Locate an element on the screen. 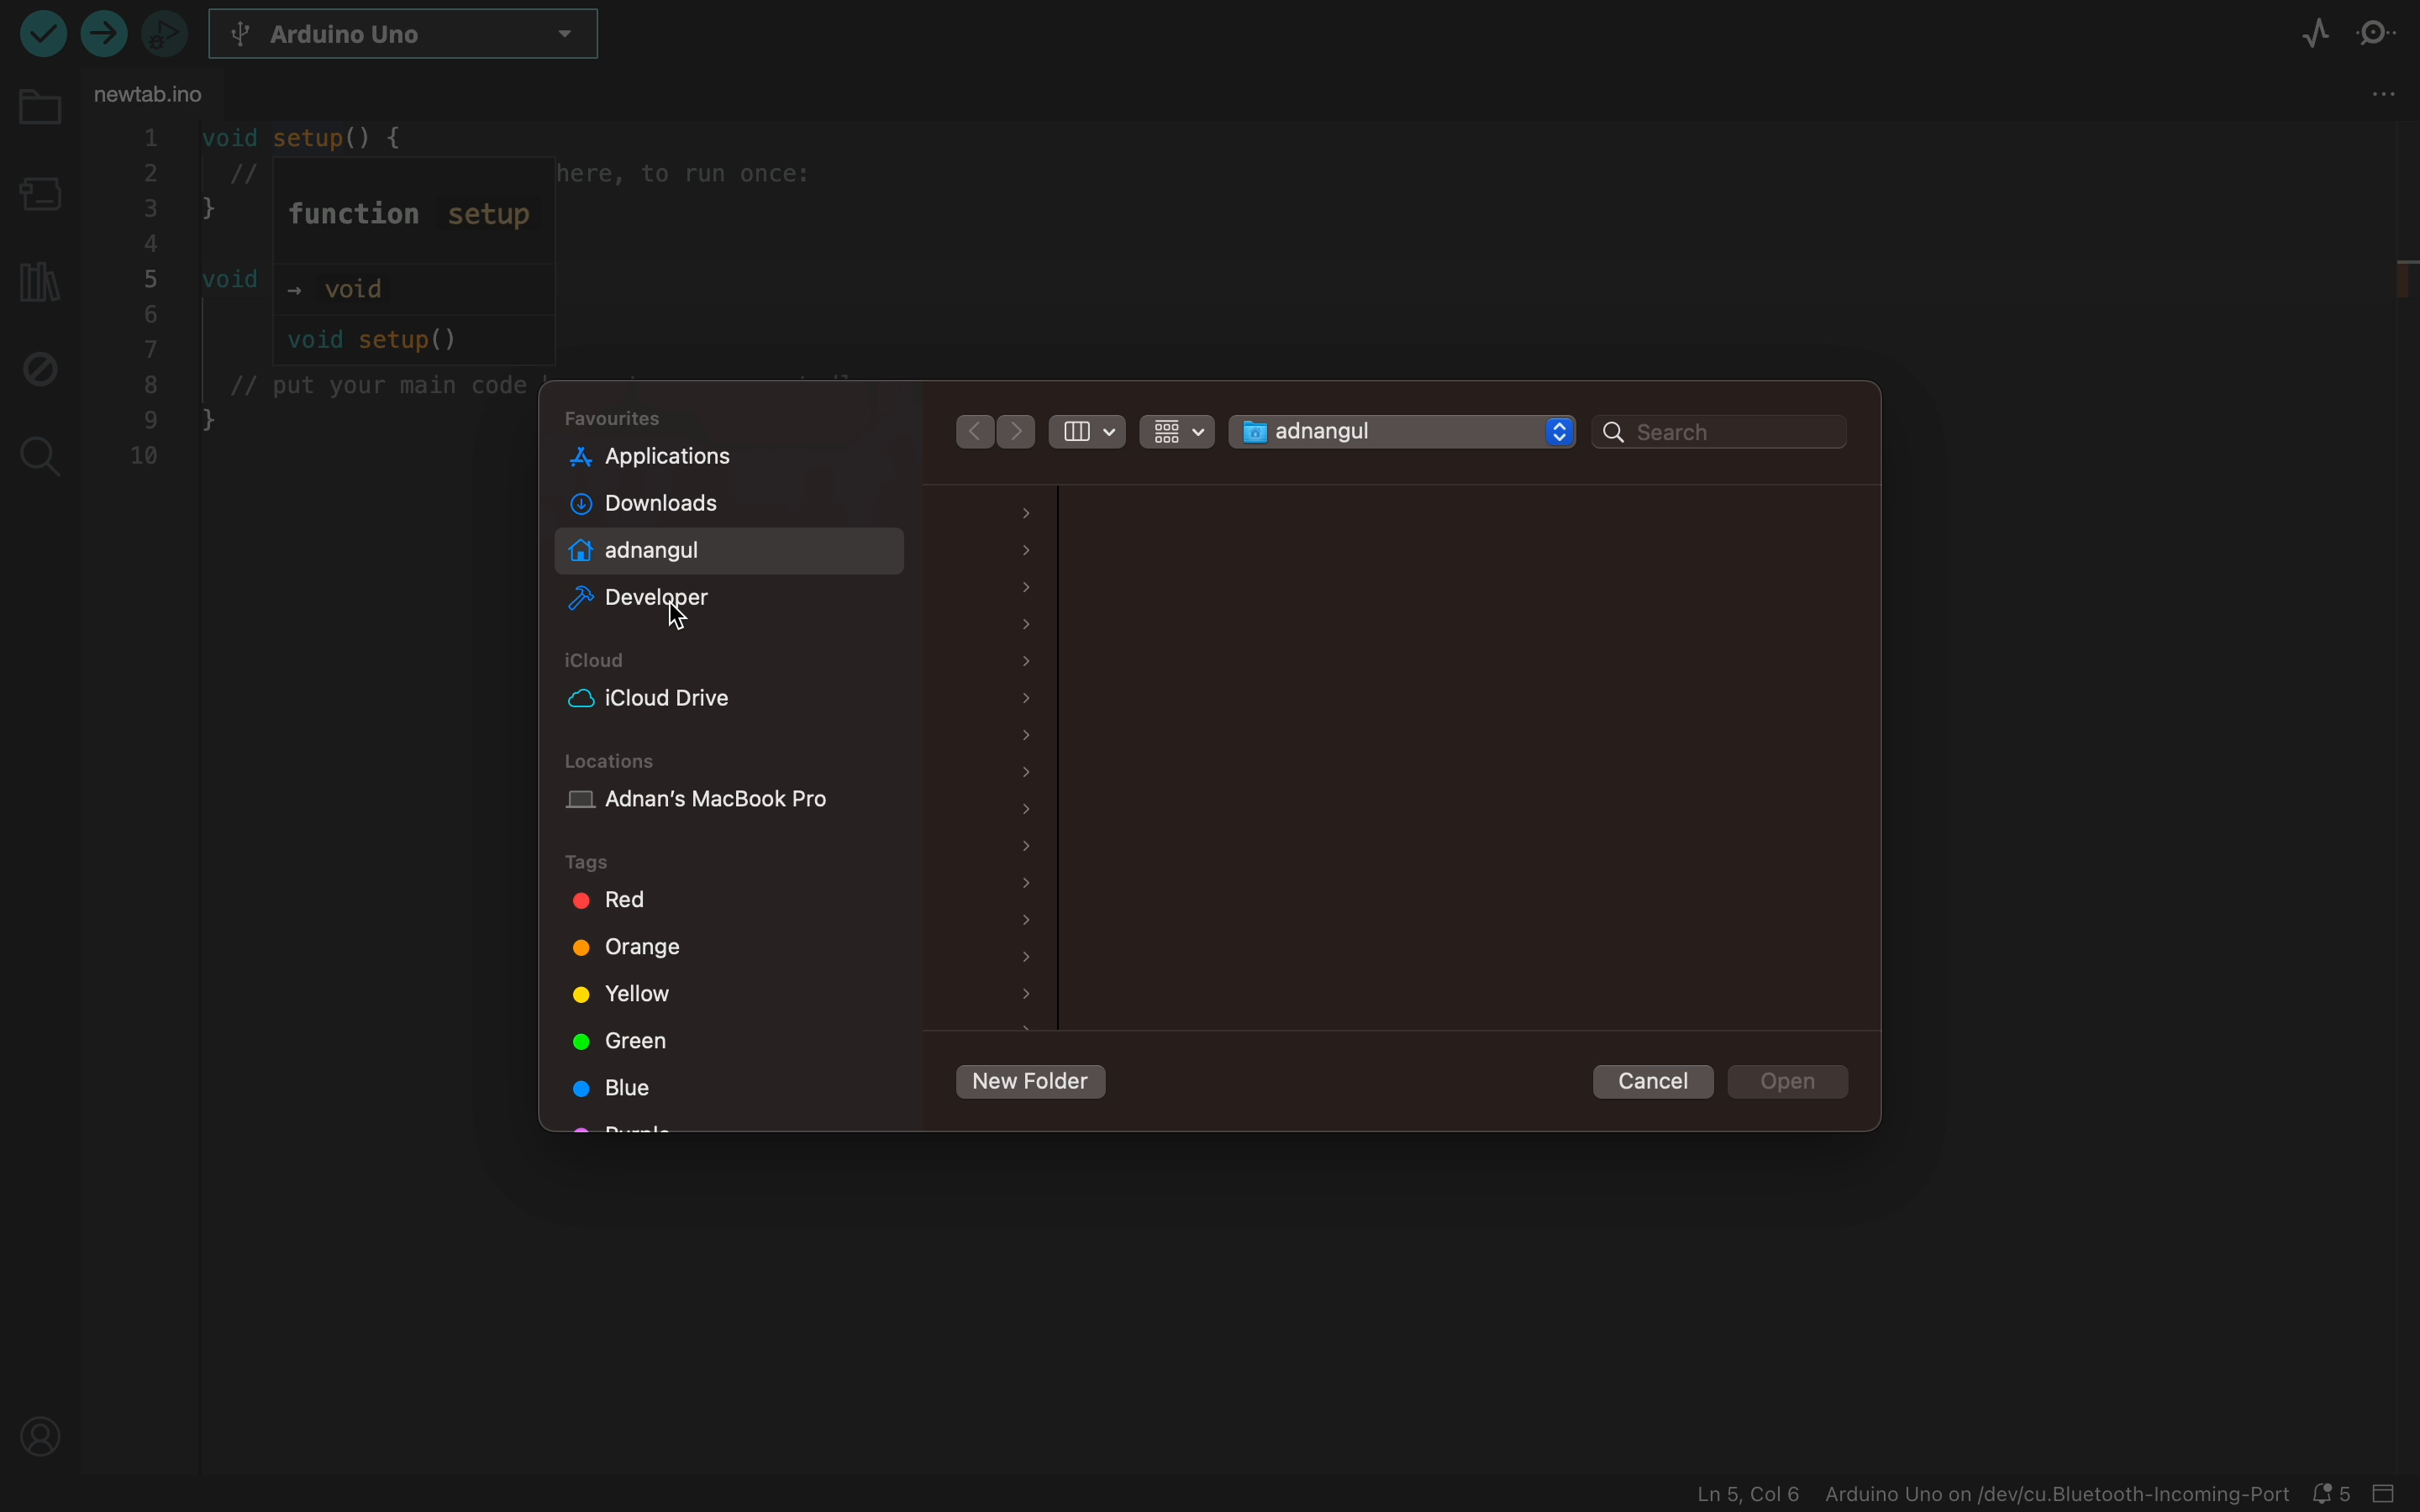 Image resolution: width=2420 pixels, height=1512 pixels. folder is located at coordinates (38, 120).